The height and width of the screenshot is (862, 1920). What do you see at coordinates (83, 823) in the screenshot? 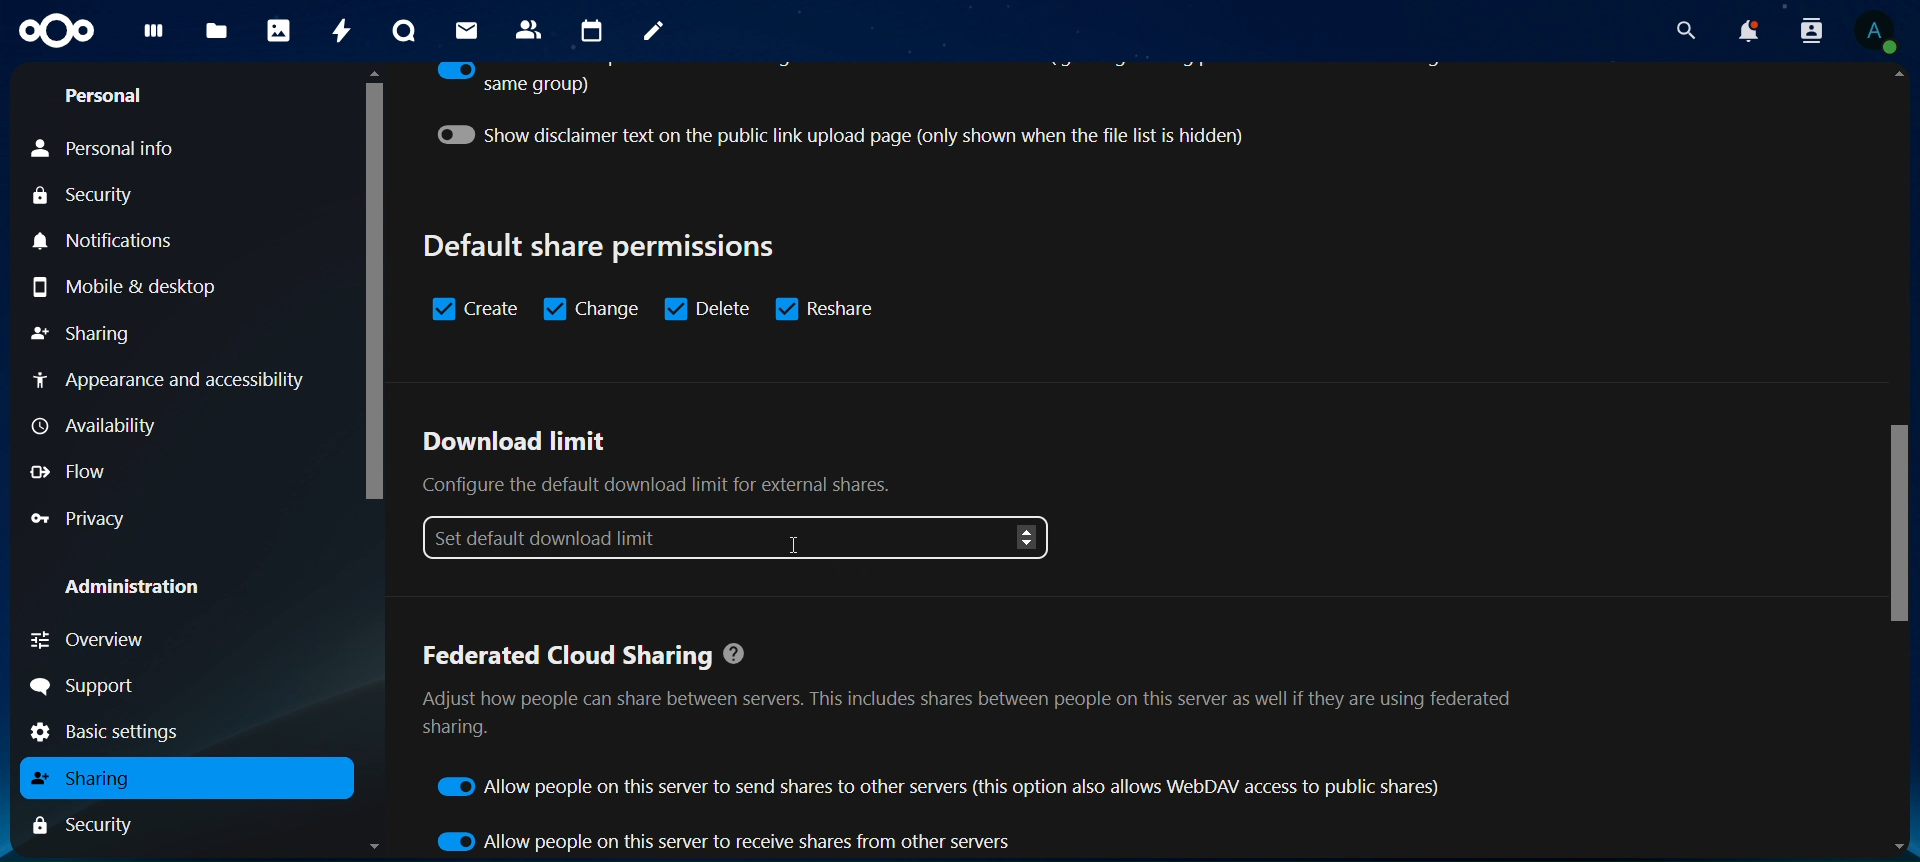
I see `security` at bounding box center [83, 823].